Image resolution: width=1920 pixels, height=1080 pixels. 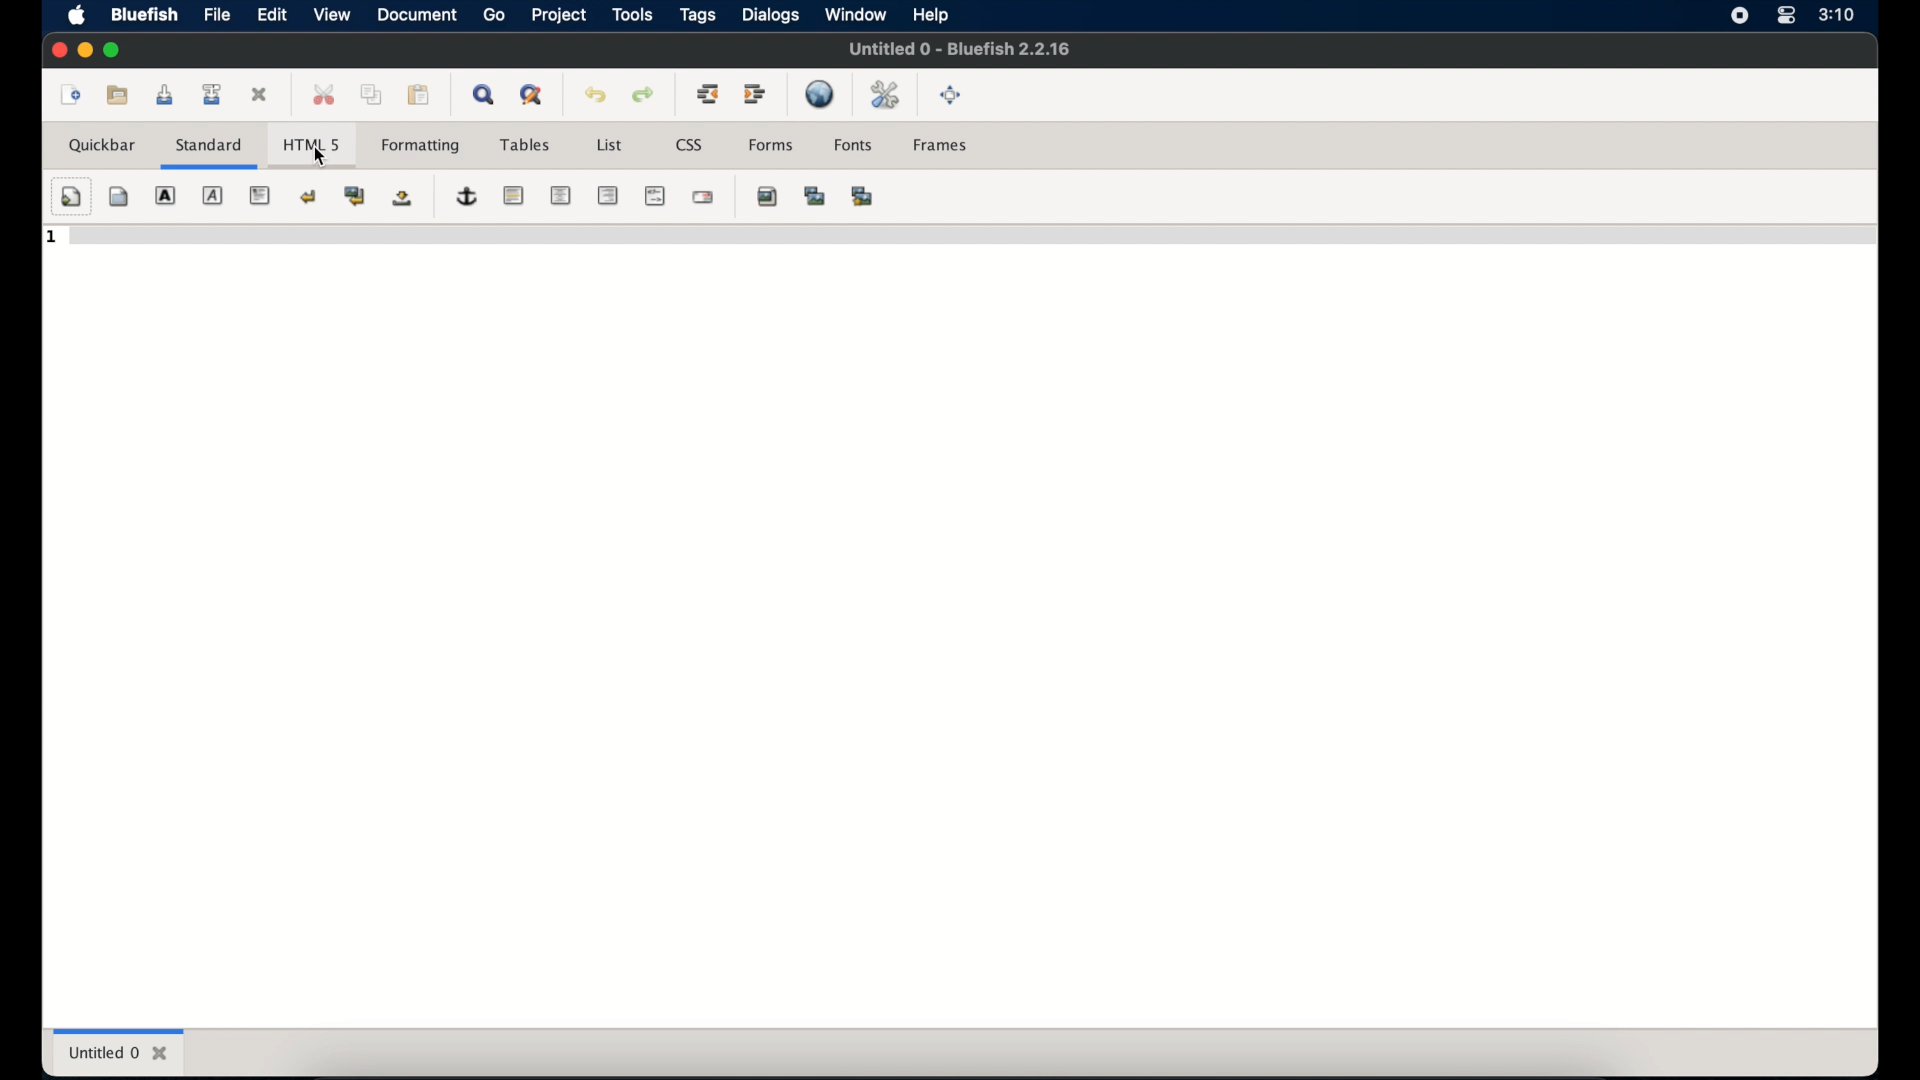 What do you see at coordinates (609, 145) in the screenshot?
I see `list` at bounding box center [609, 145].